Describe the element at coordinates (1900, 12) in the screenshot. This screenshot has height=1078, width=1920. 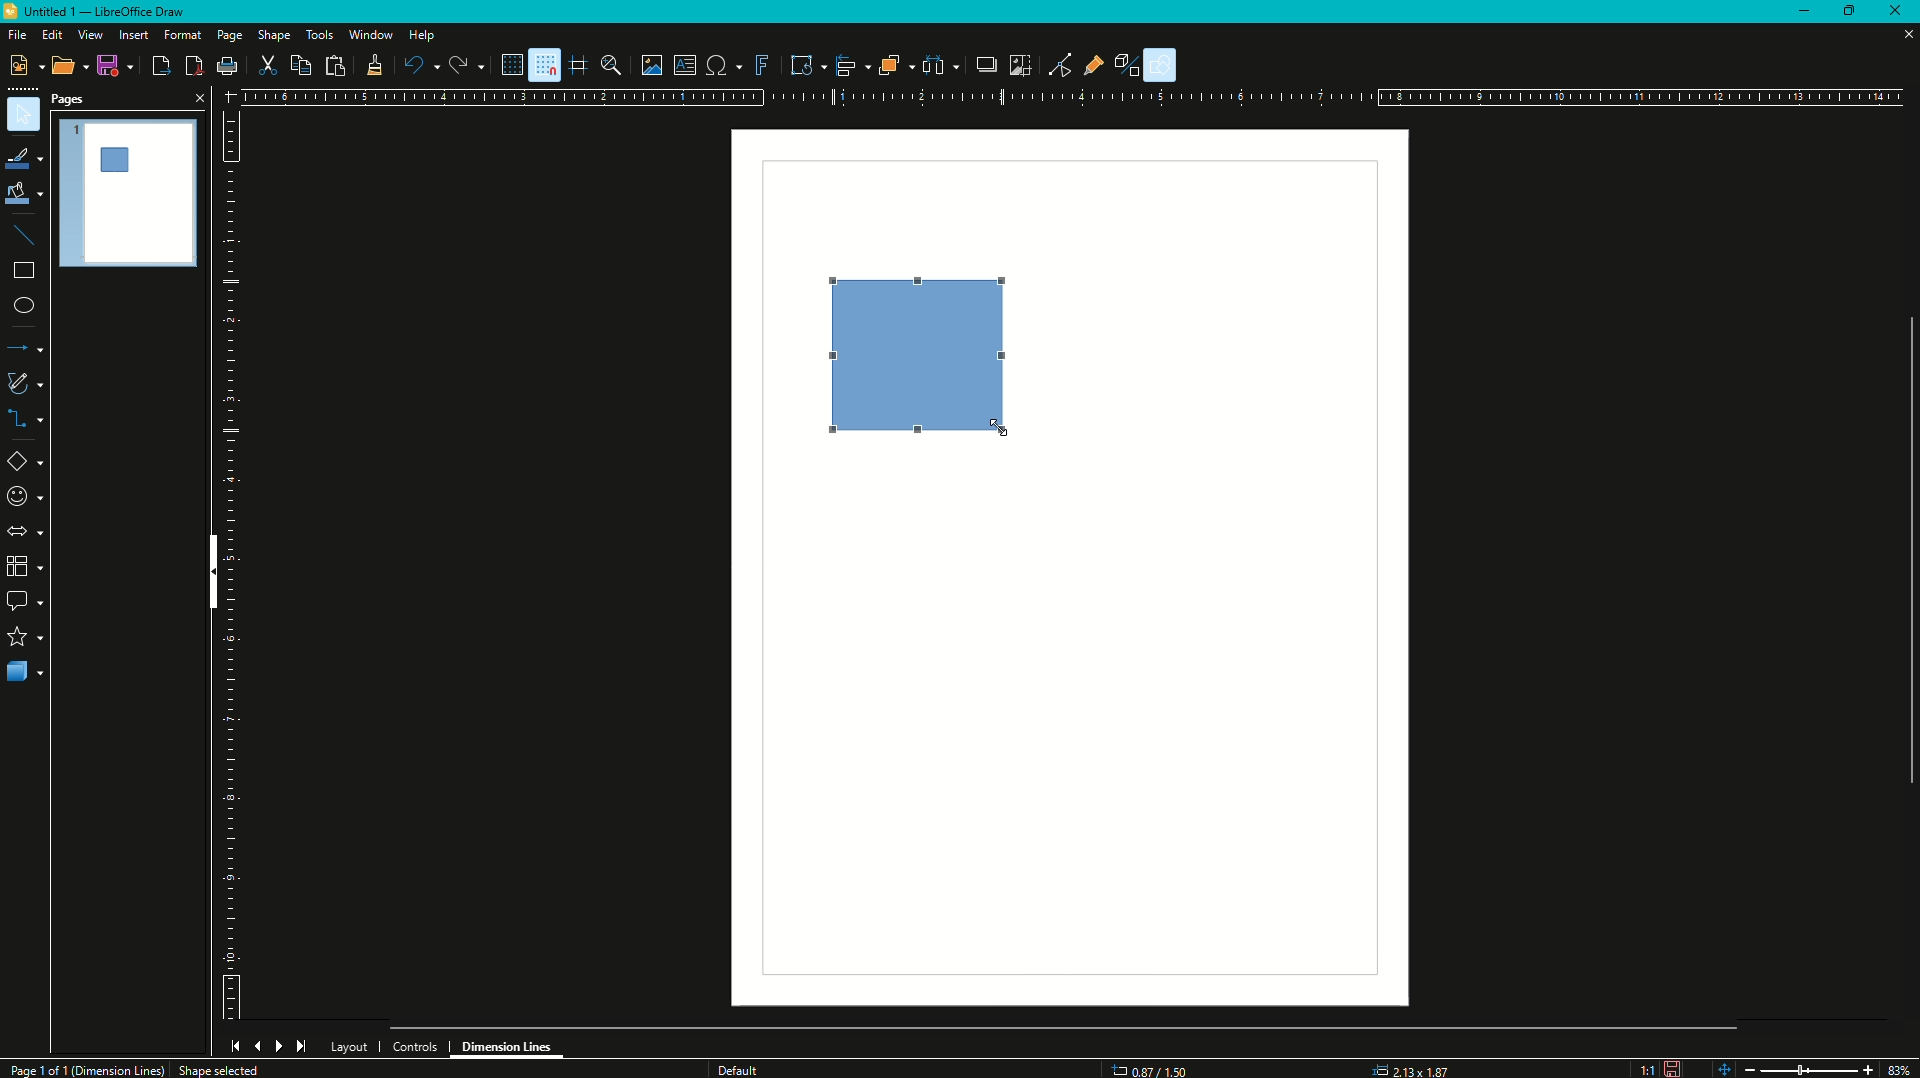
I see `Close` at that location.